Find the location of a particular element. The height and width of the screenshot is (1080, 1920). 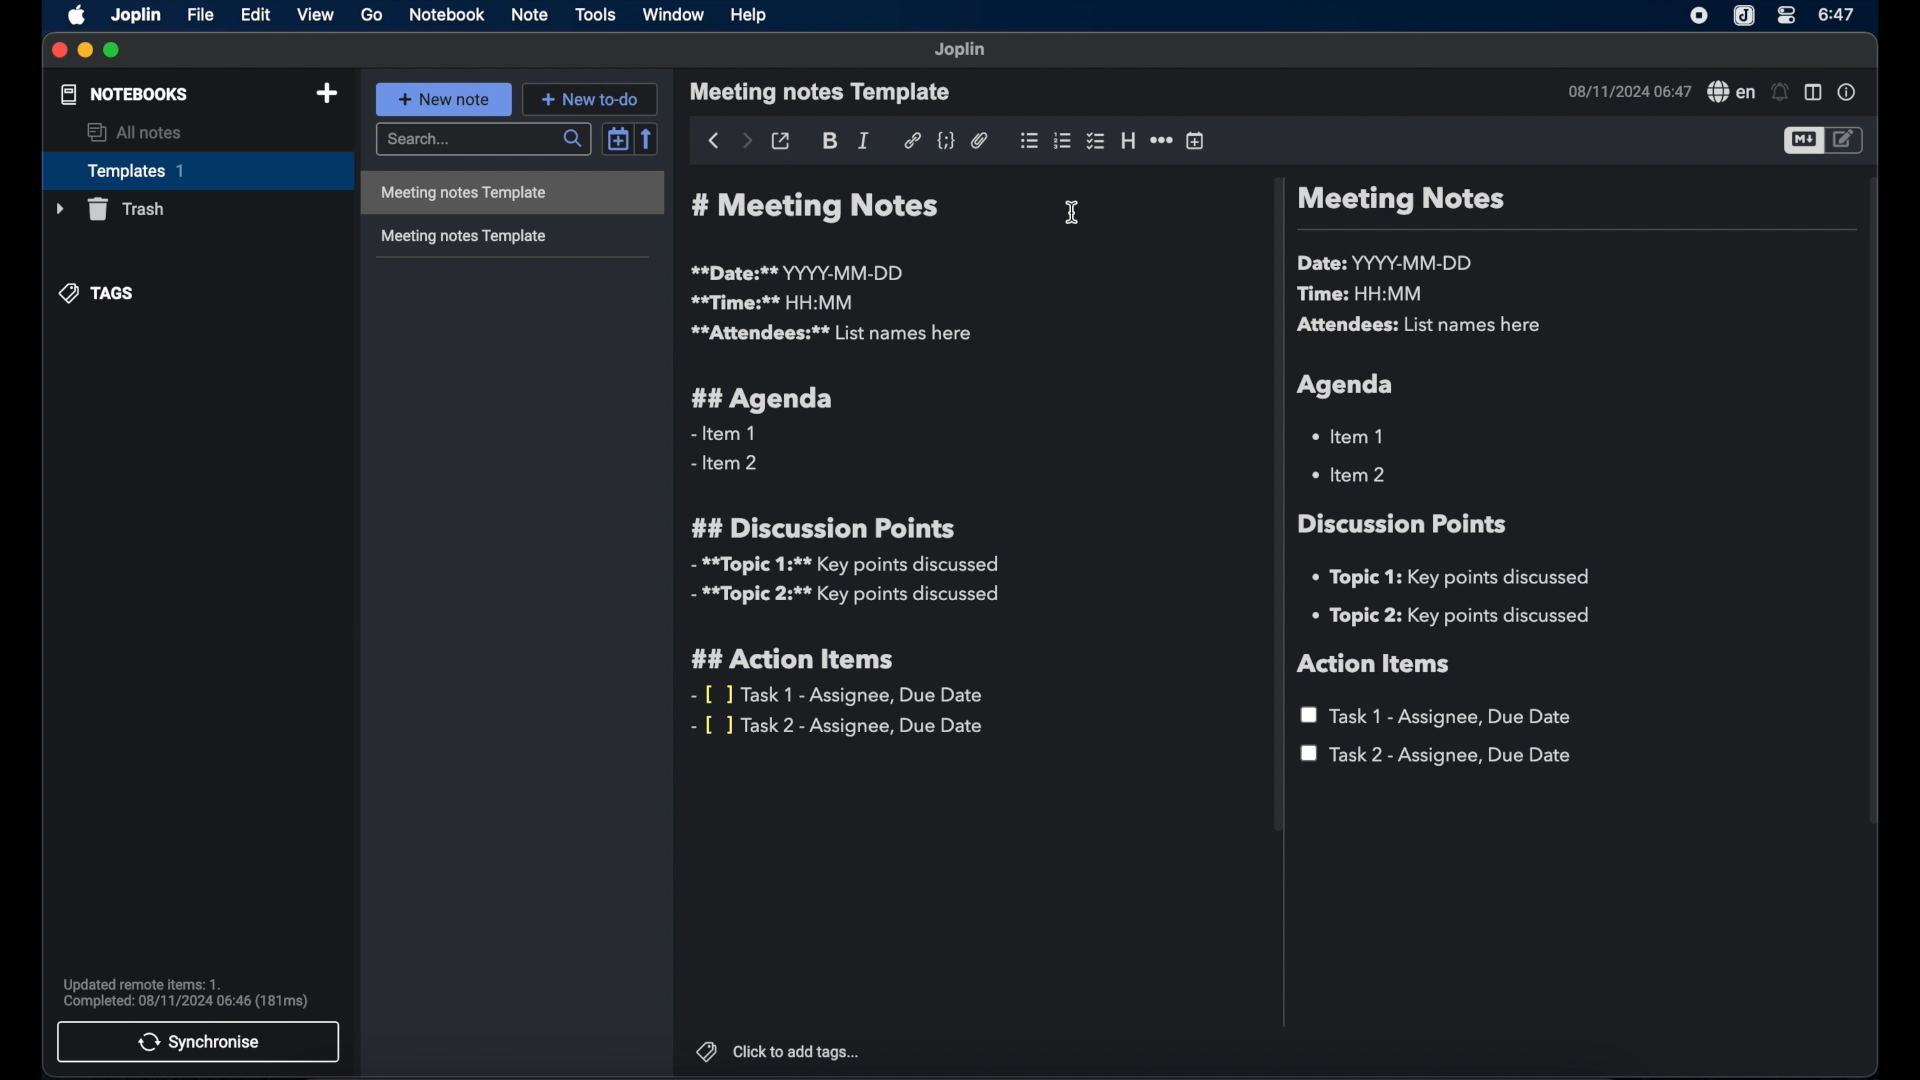

heading is located at coordinates (1128, 142).